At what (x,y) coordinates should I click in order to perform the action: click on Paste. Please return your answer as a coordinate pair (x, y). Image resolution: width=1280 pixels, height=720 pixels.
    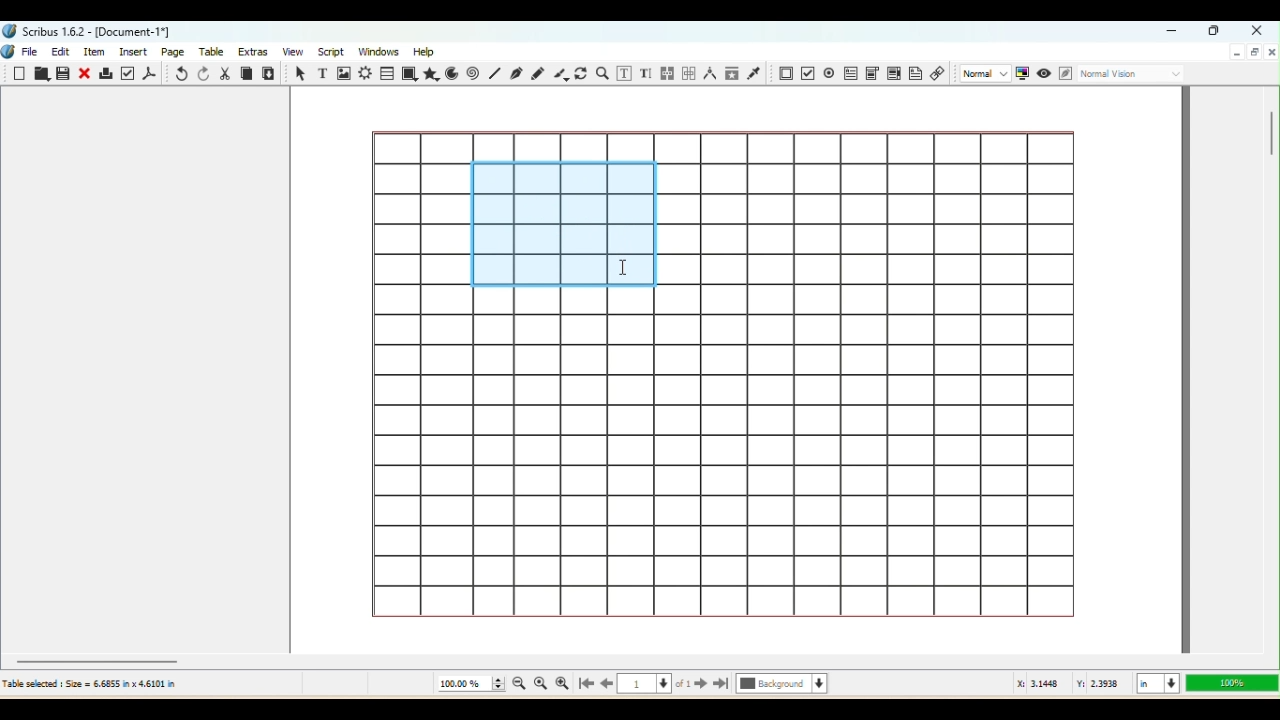
    Looking at the image, I should click on (270, 73).